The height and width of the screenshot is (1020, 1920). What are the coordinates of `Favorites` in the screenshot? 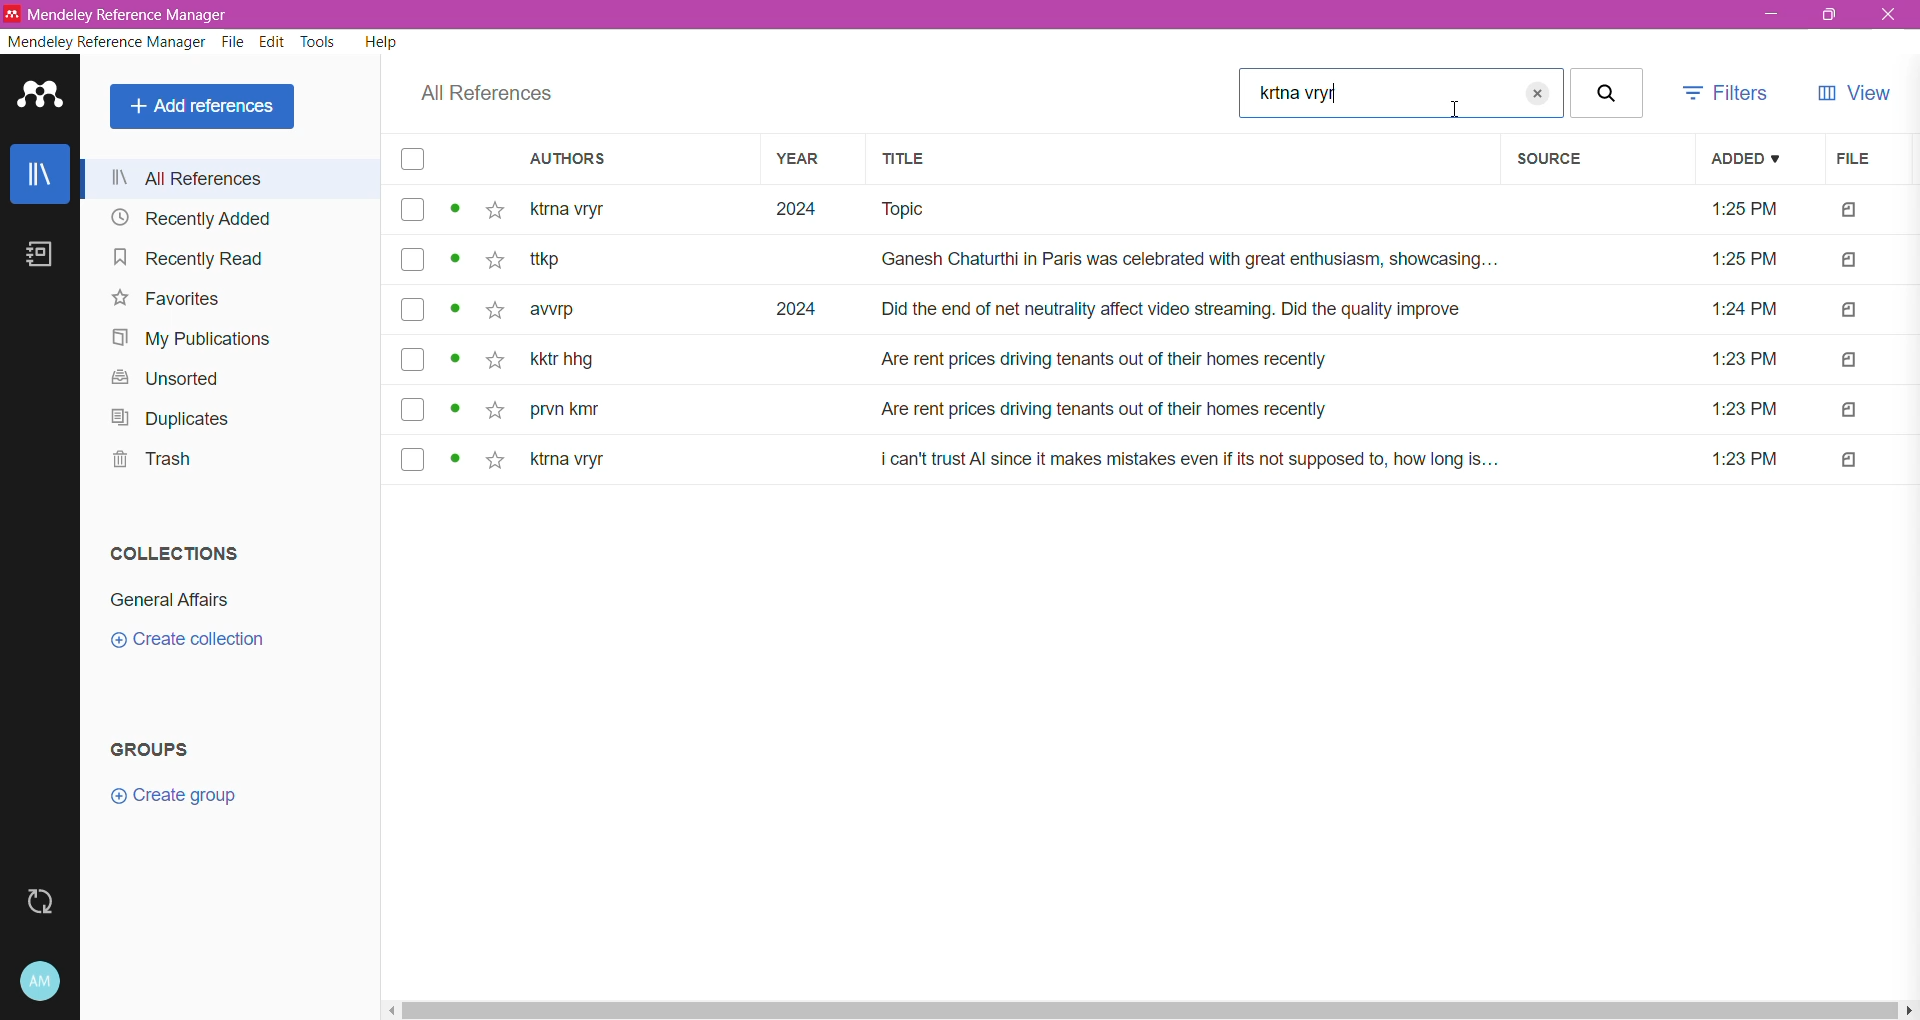 It's located at (162, 301).